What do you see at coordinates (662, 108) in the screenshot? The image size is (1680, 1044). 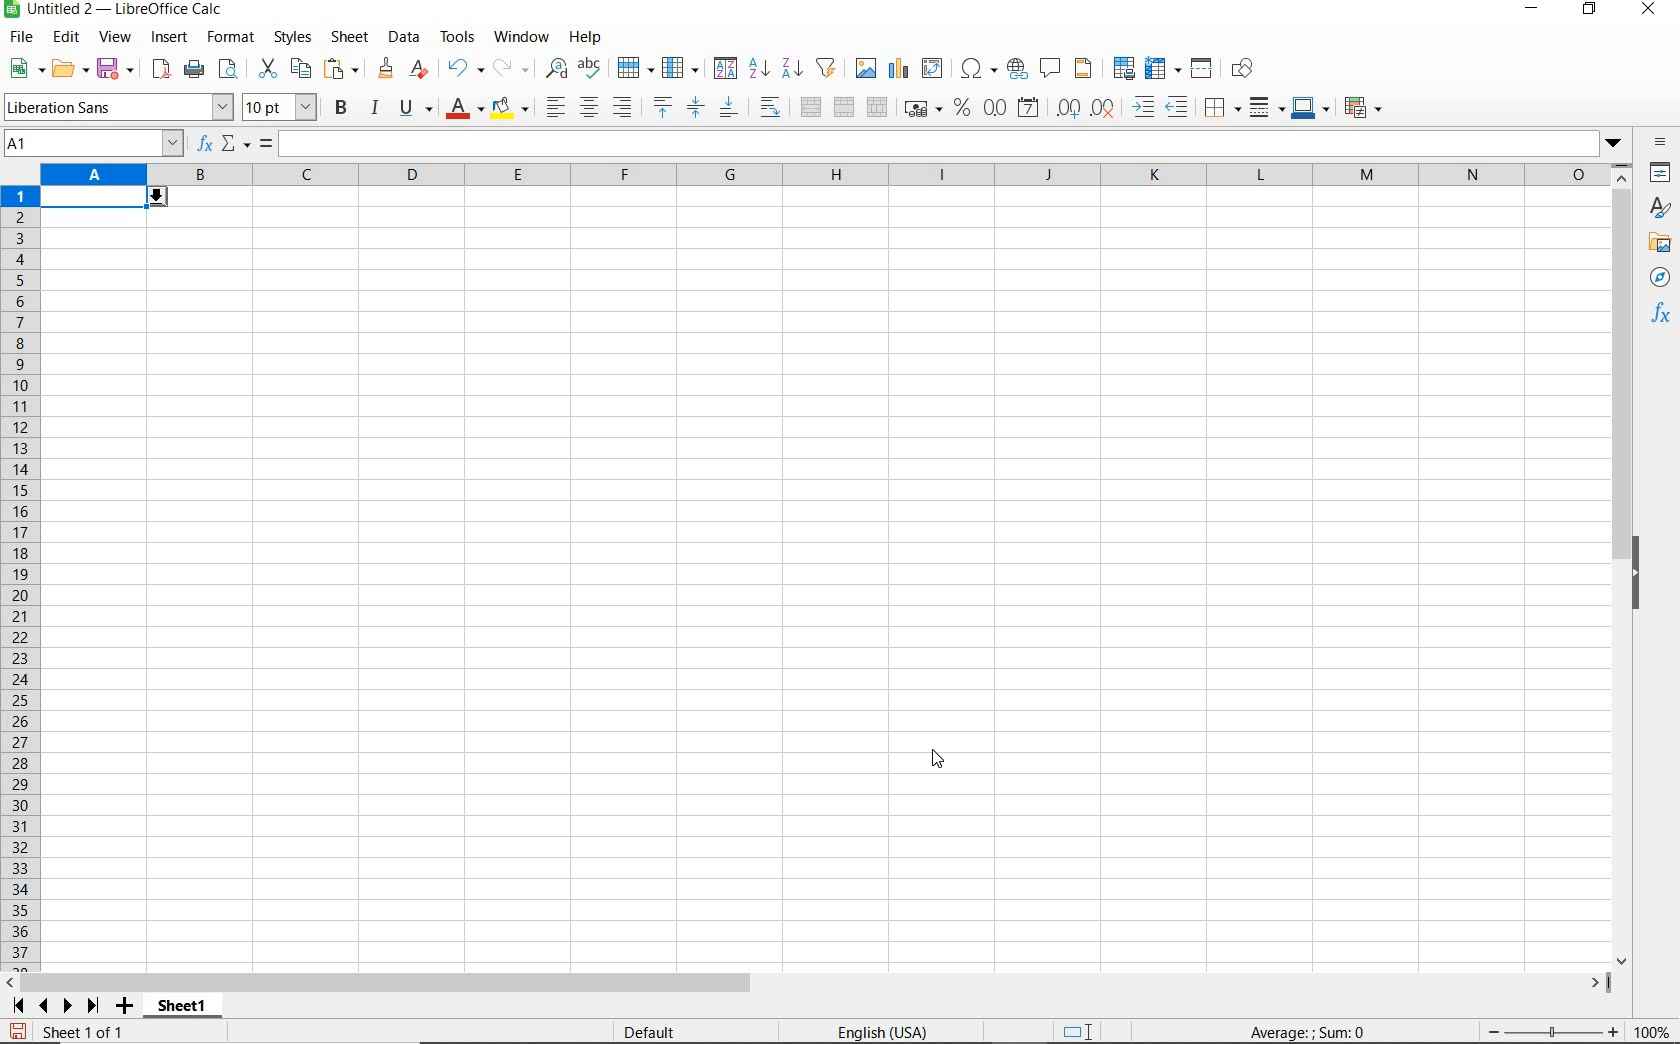 I see `align top` at bounding box center [662, 108].